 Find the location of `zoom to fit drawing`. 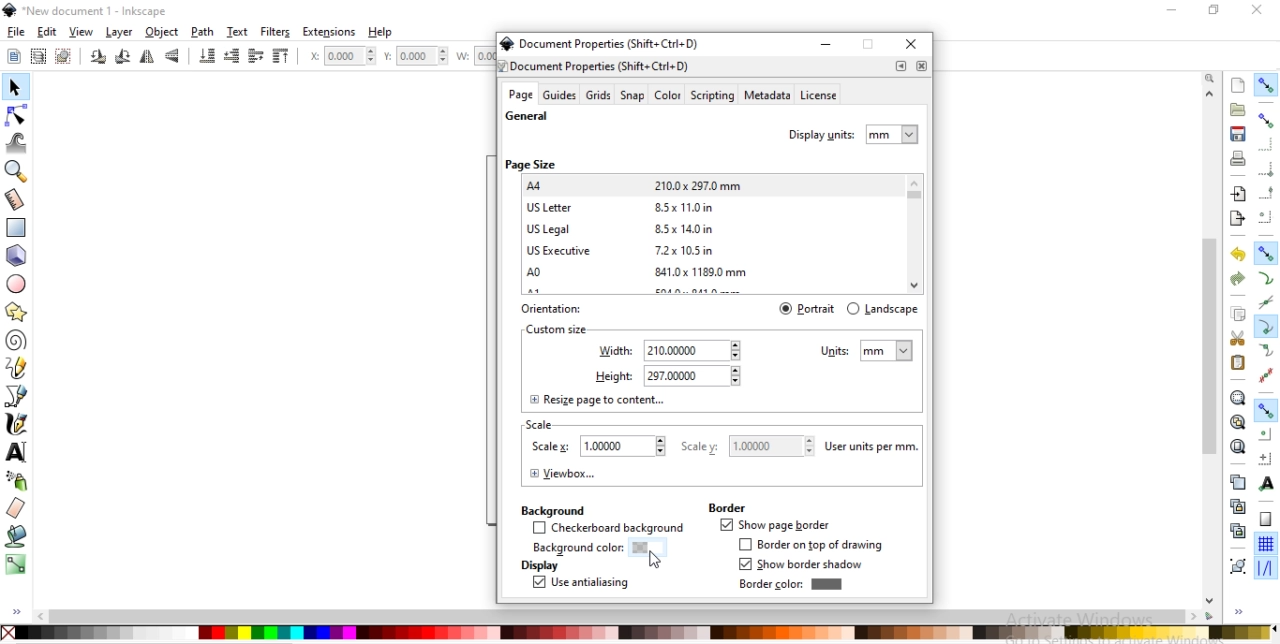

zoom to fit drawing is located at coordinates (1237, 423).